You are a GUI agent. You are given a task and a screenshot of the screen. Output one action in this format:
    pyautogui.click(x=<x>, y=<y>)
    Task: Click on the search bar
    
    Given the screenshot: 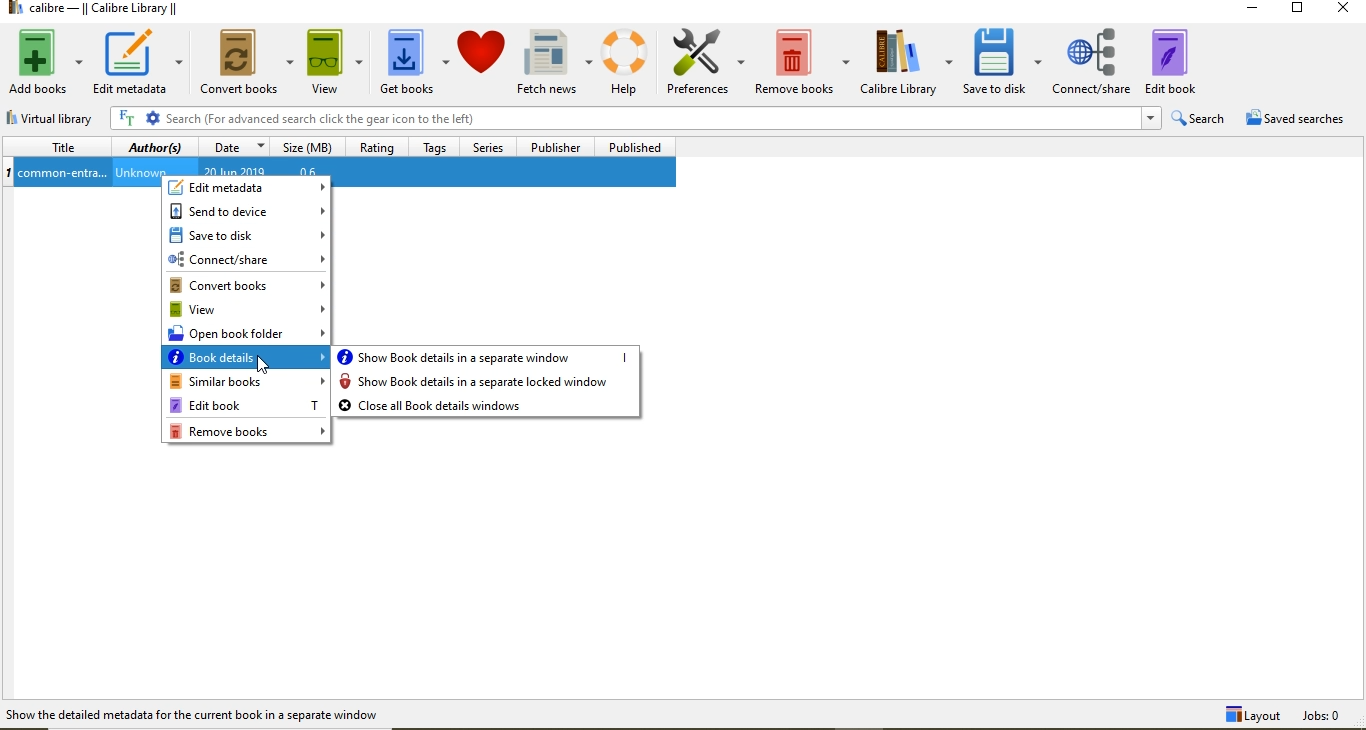 What is the action you would take?
    pyautogui.click(x=624, y=119)
    